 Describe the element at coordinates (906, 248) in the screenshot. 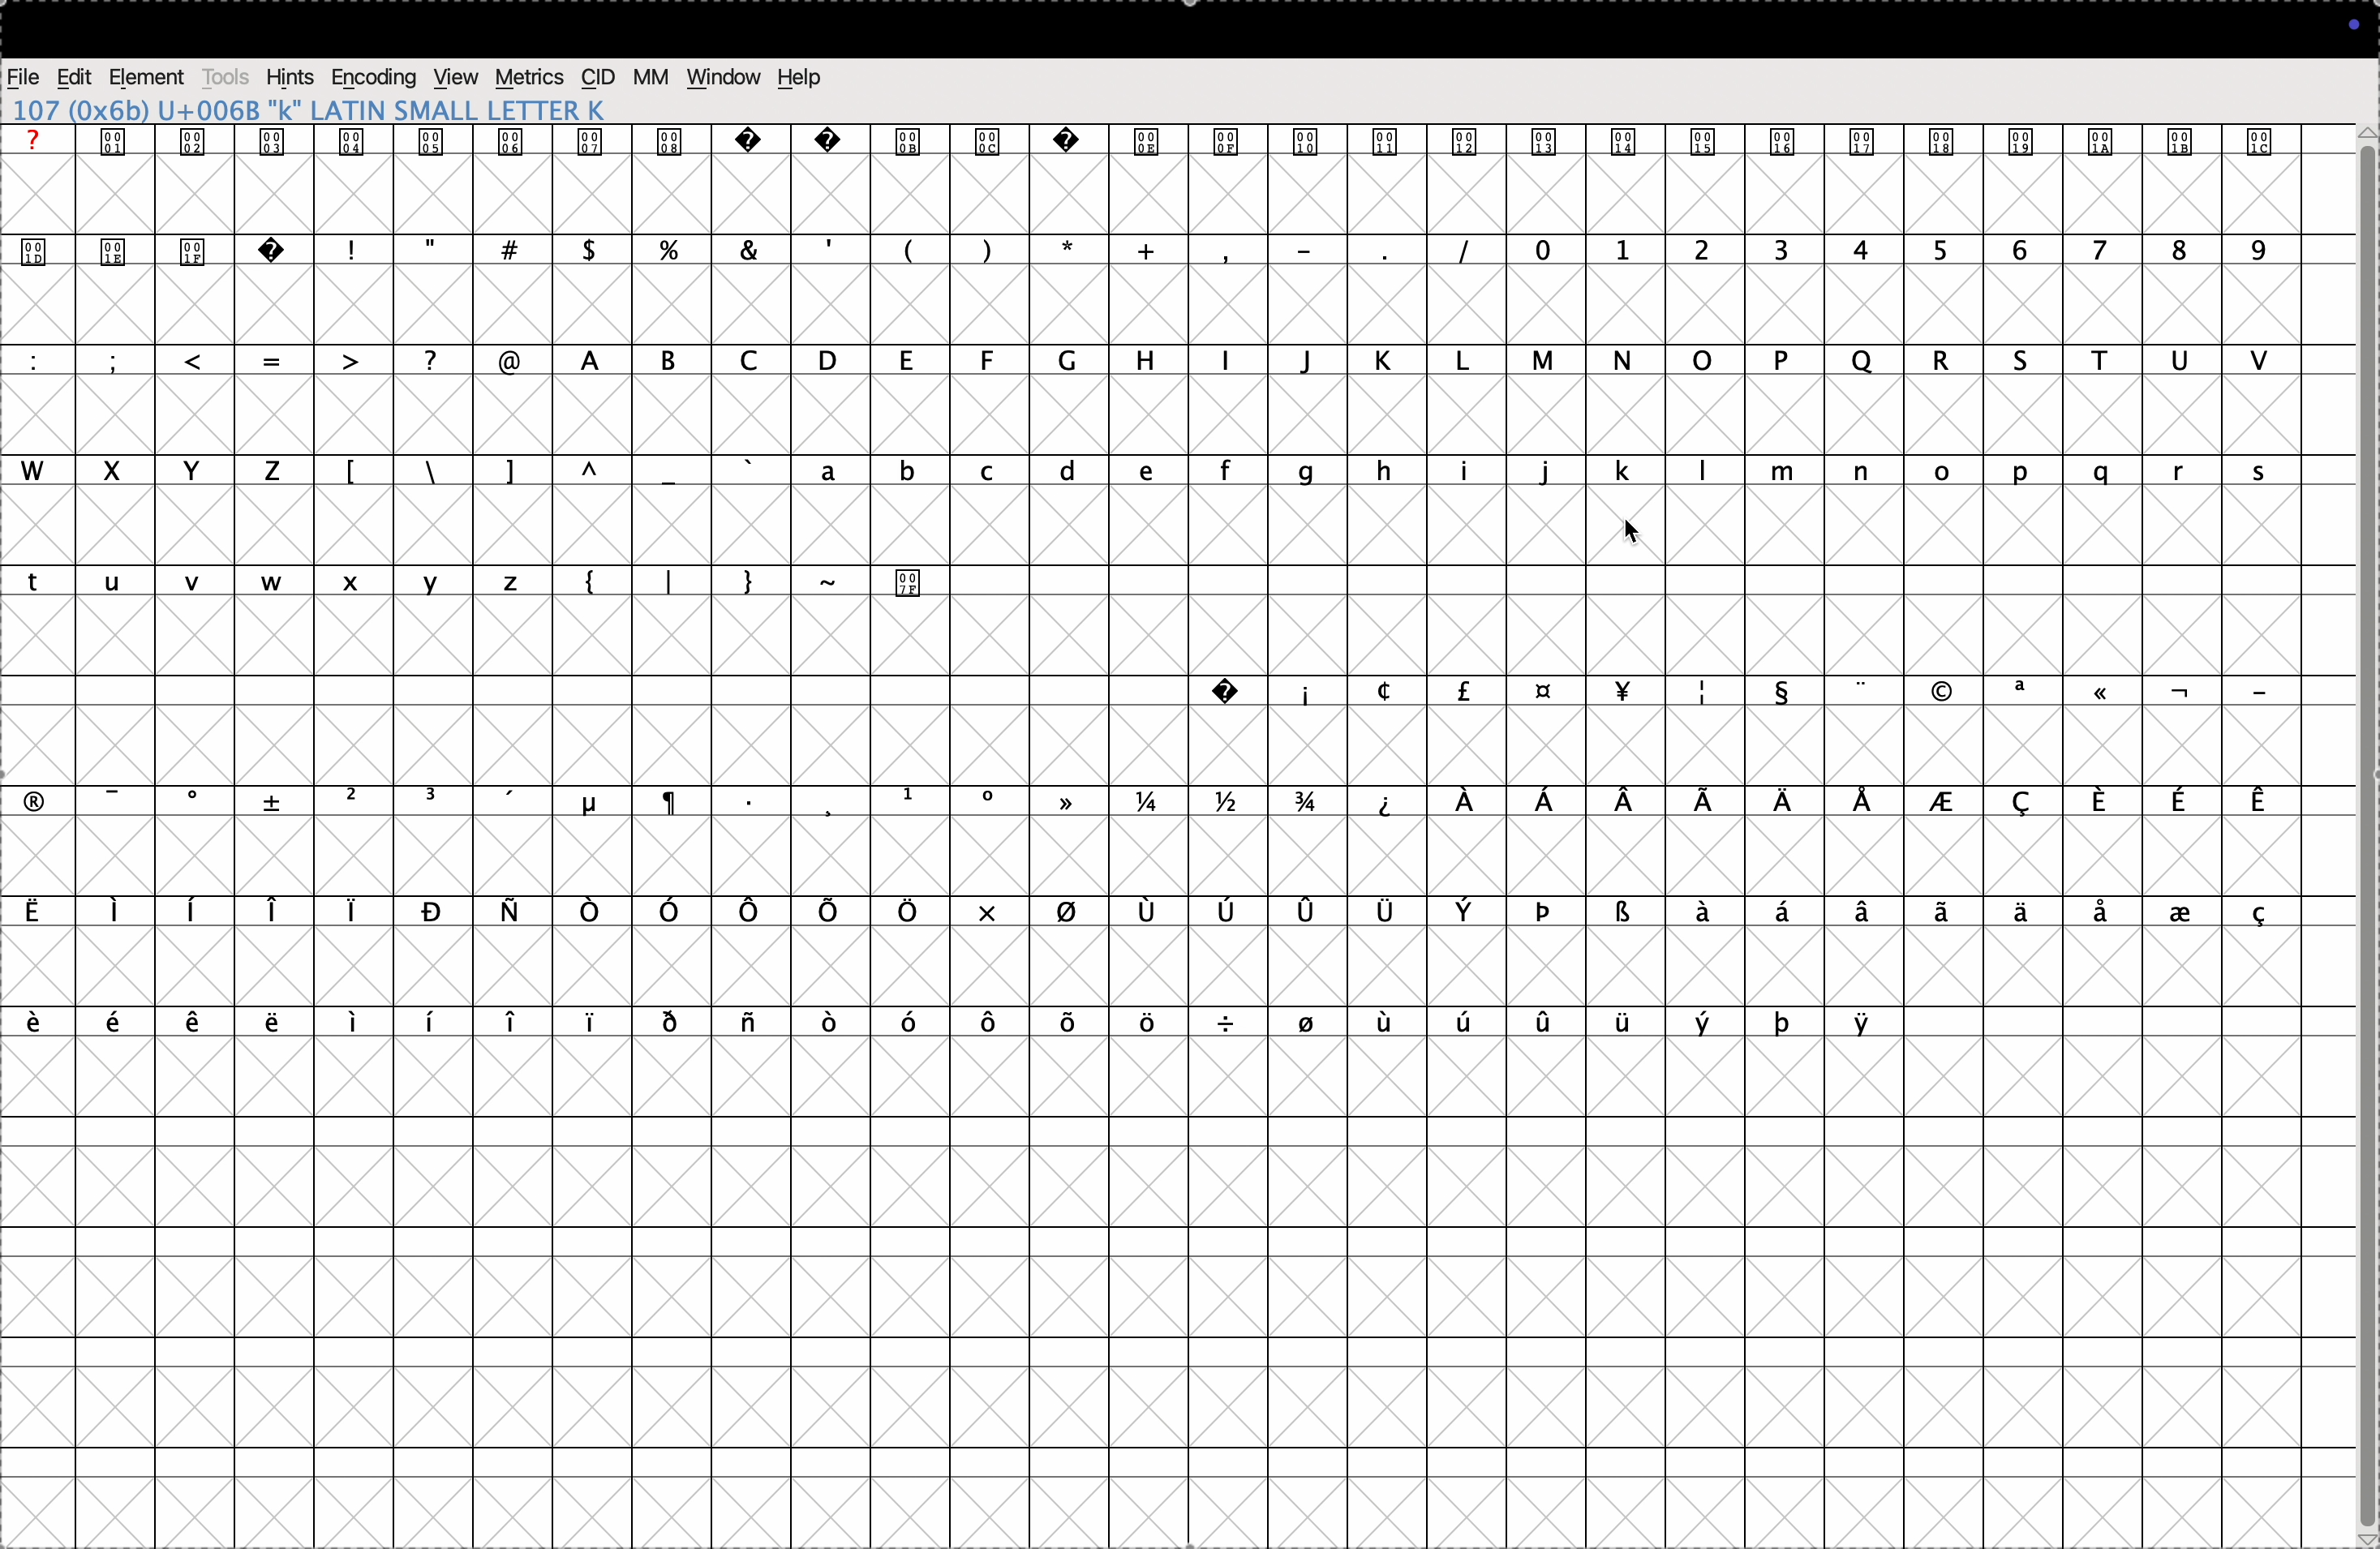

I see `(` at that location.